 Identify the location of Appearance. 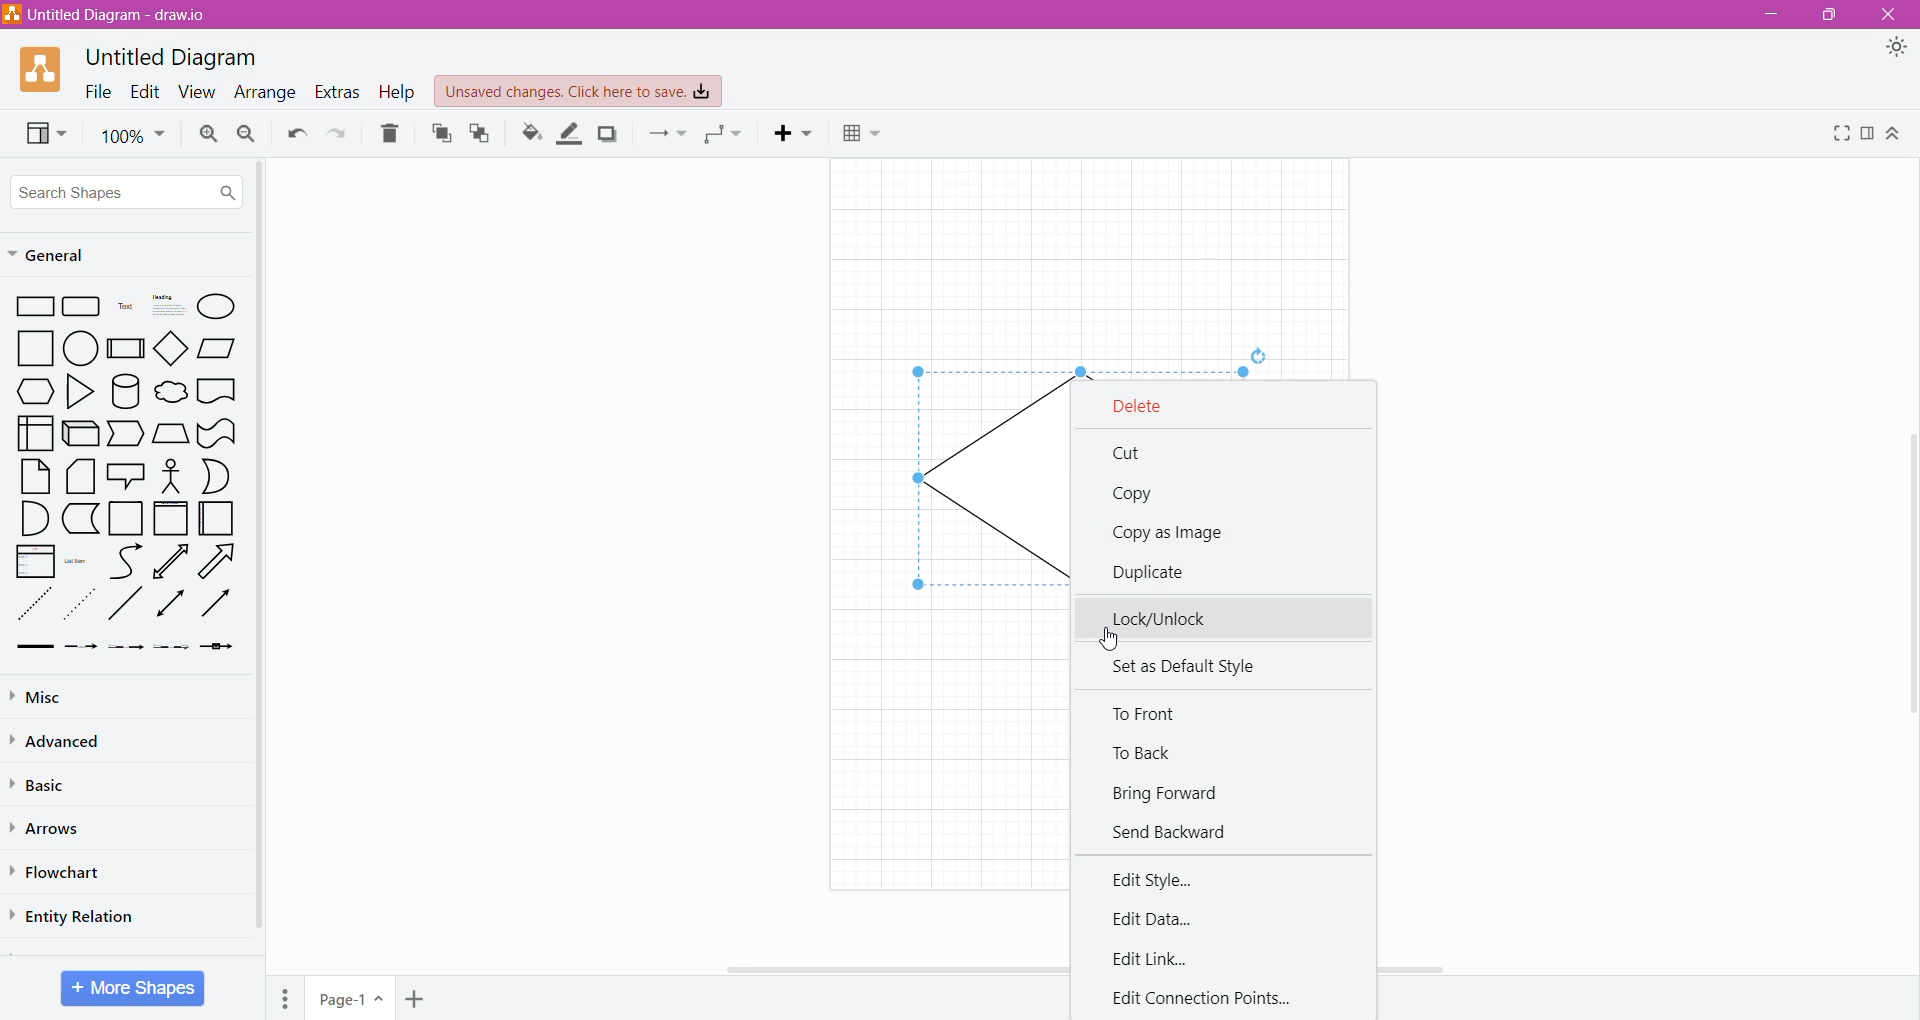
(1896, 47).